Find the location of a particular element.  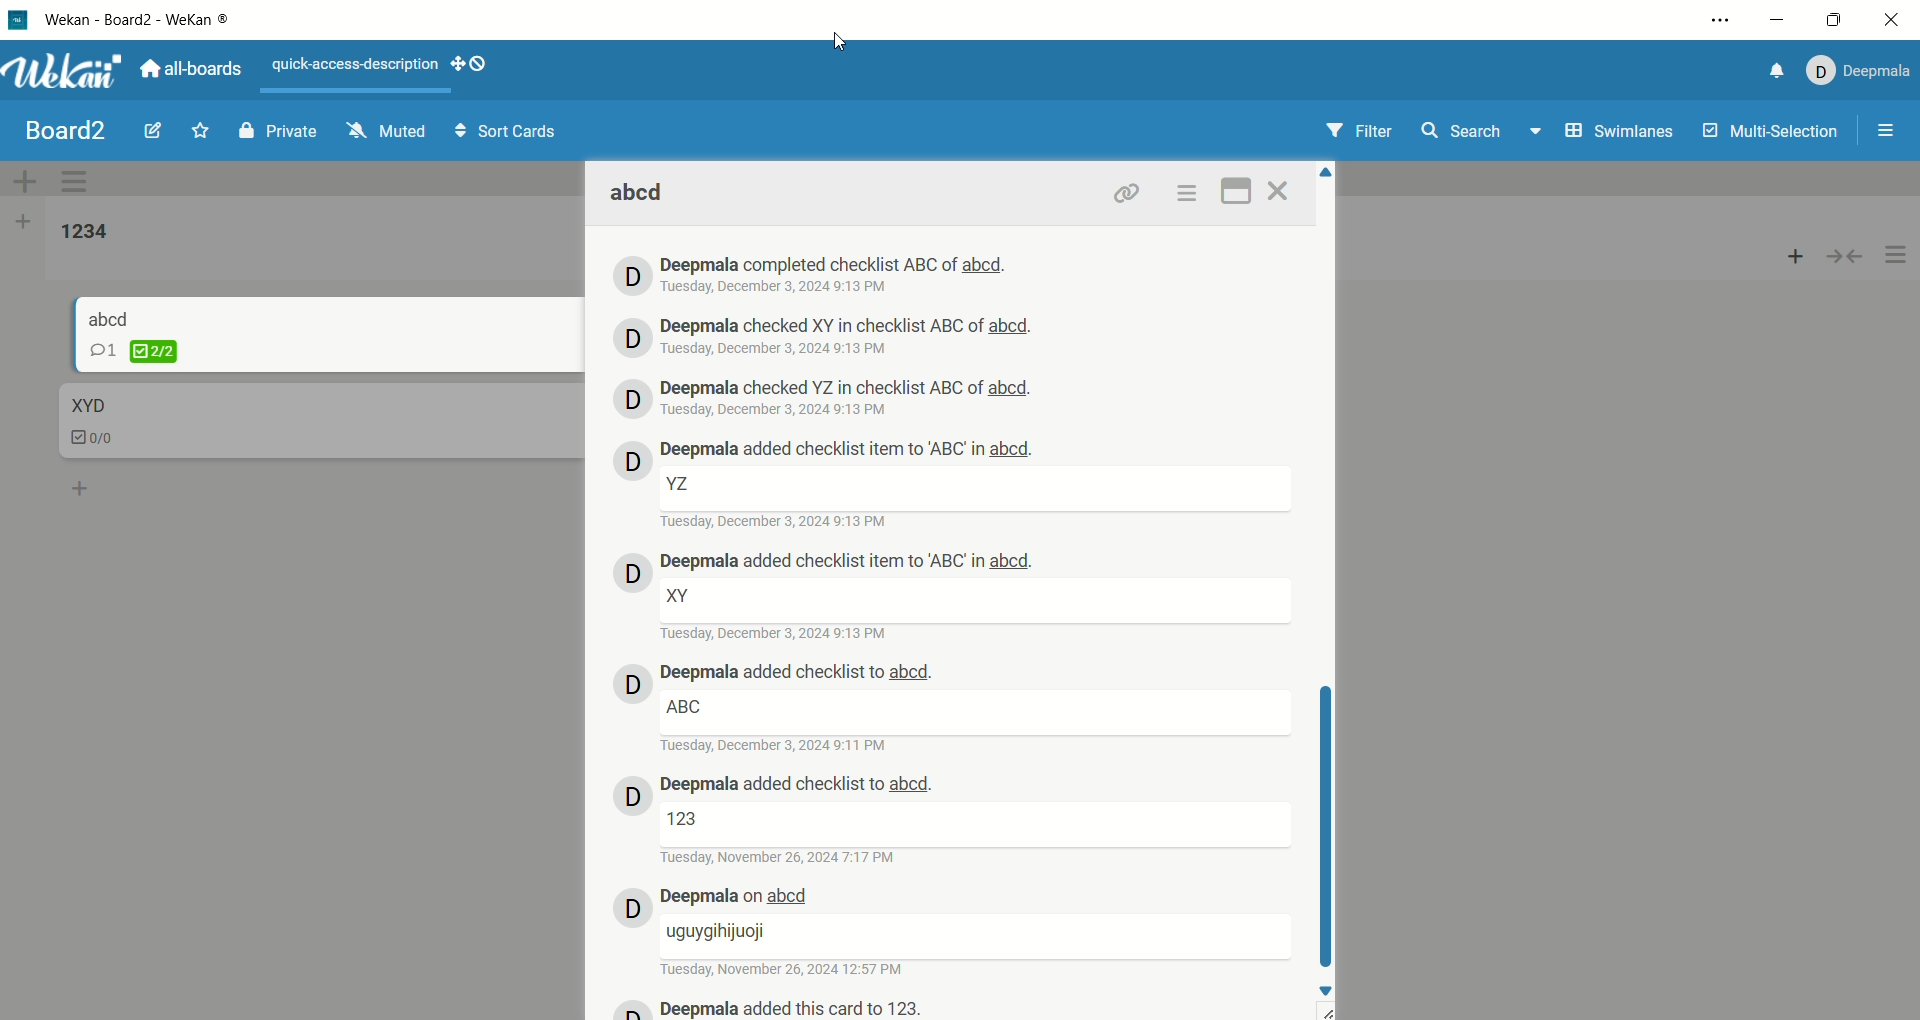

text is located at coordinates (688, 818).